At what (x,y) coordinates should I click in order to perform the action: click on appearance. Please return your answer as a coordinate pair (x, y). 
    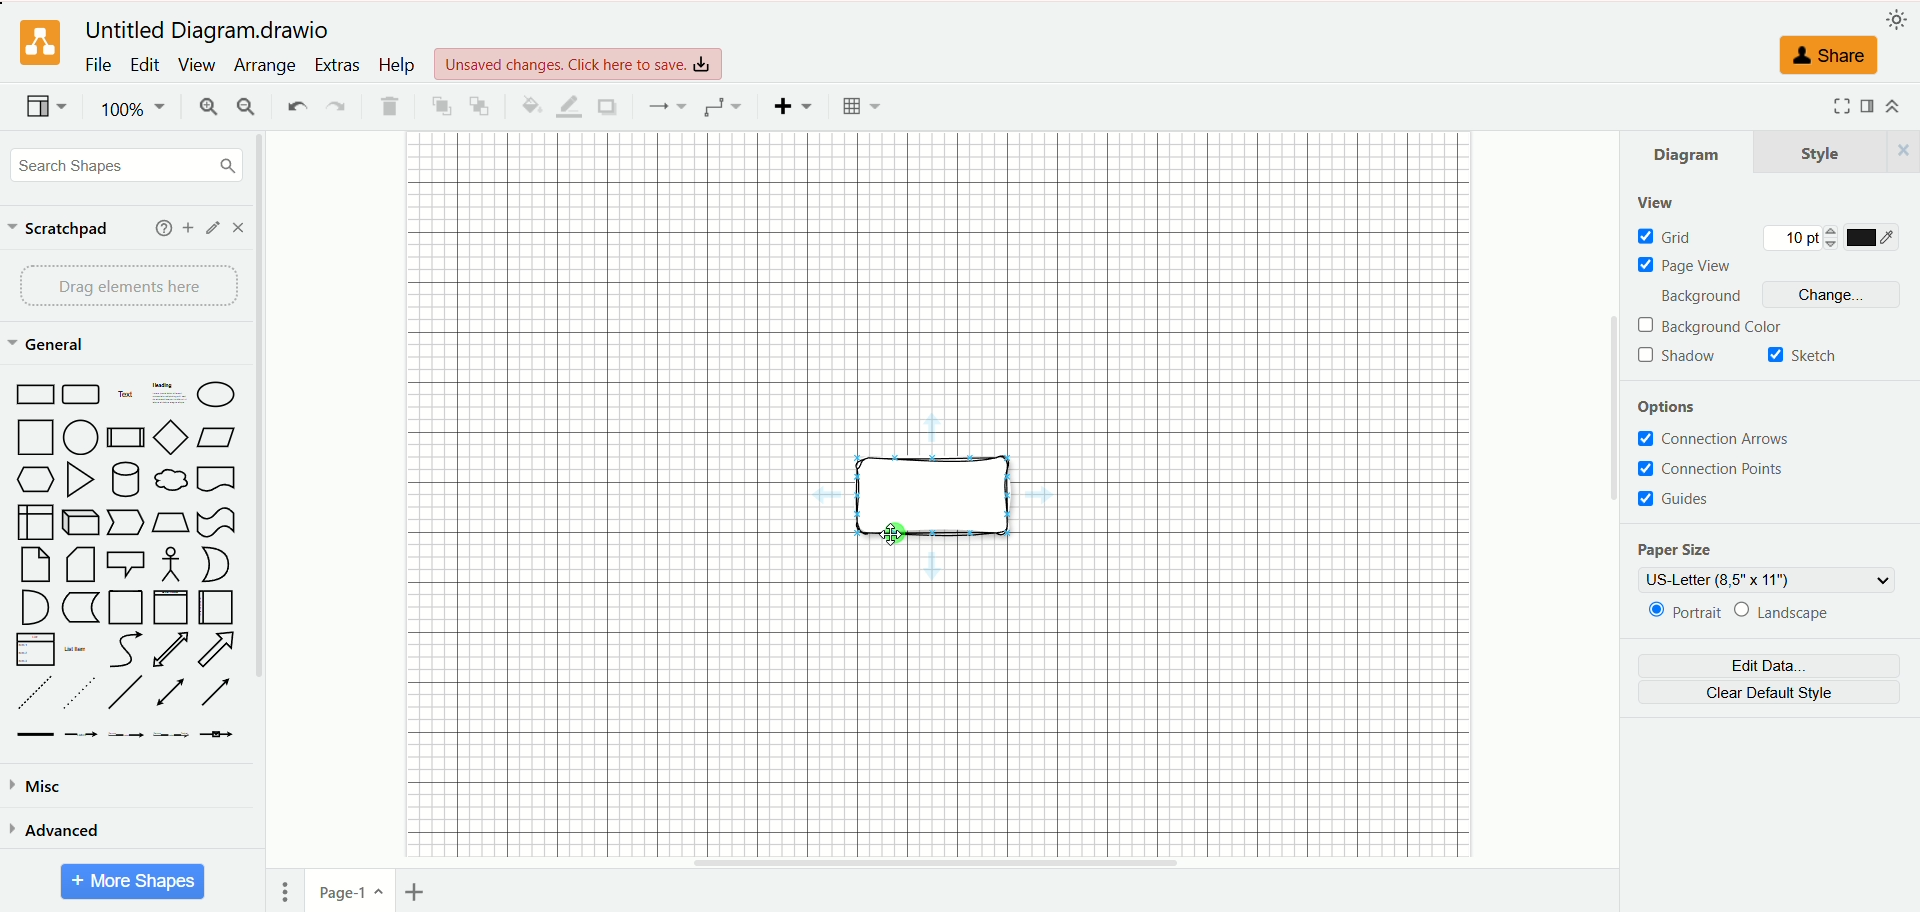
    Looking at the image, I should click on (1897, 17).